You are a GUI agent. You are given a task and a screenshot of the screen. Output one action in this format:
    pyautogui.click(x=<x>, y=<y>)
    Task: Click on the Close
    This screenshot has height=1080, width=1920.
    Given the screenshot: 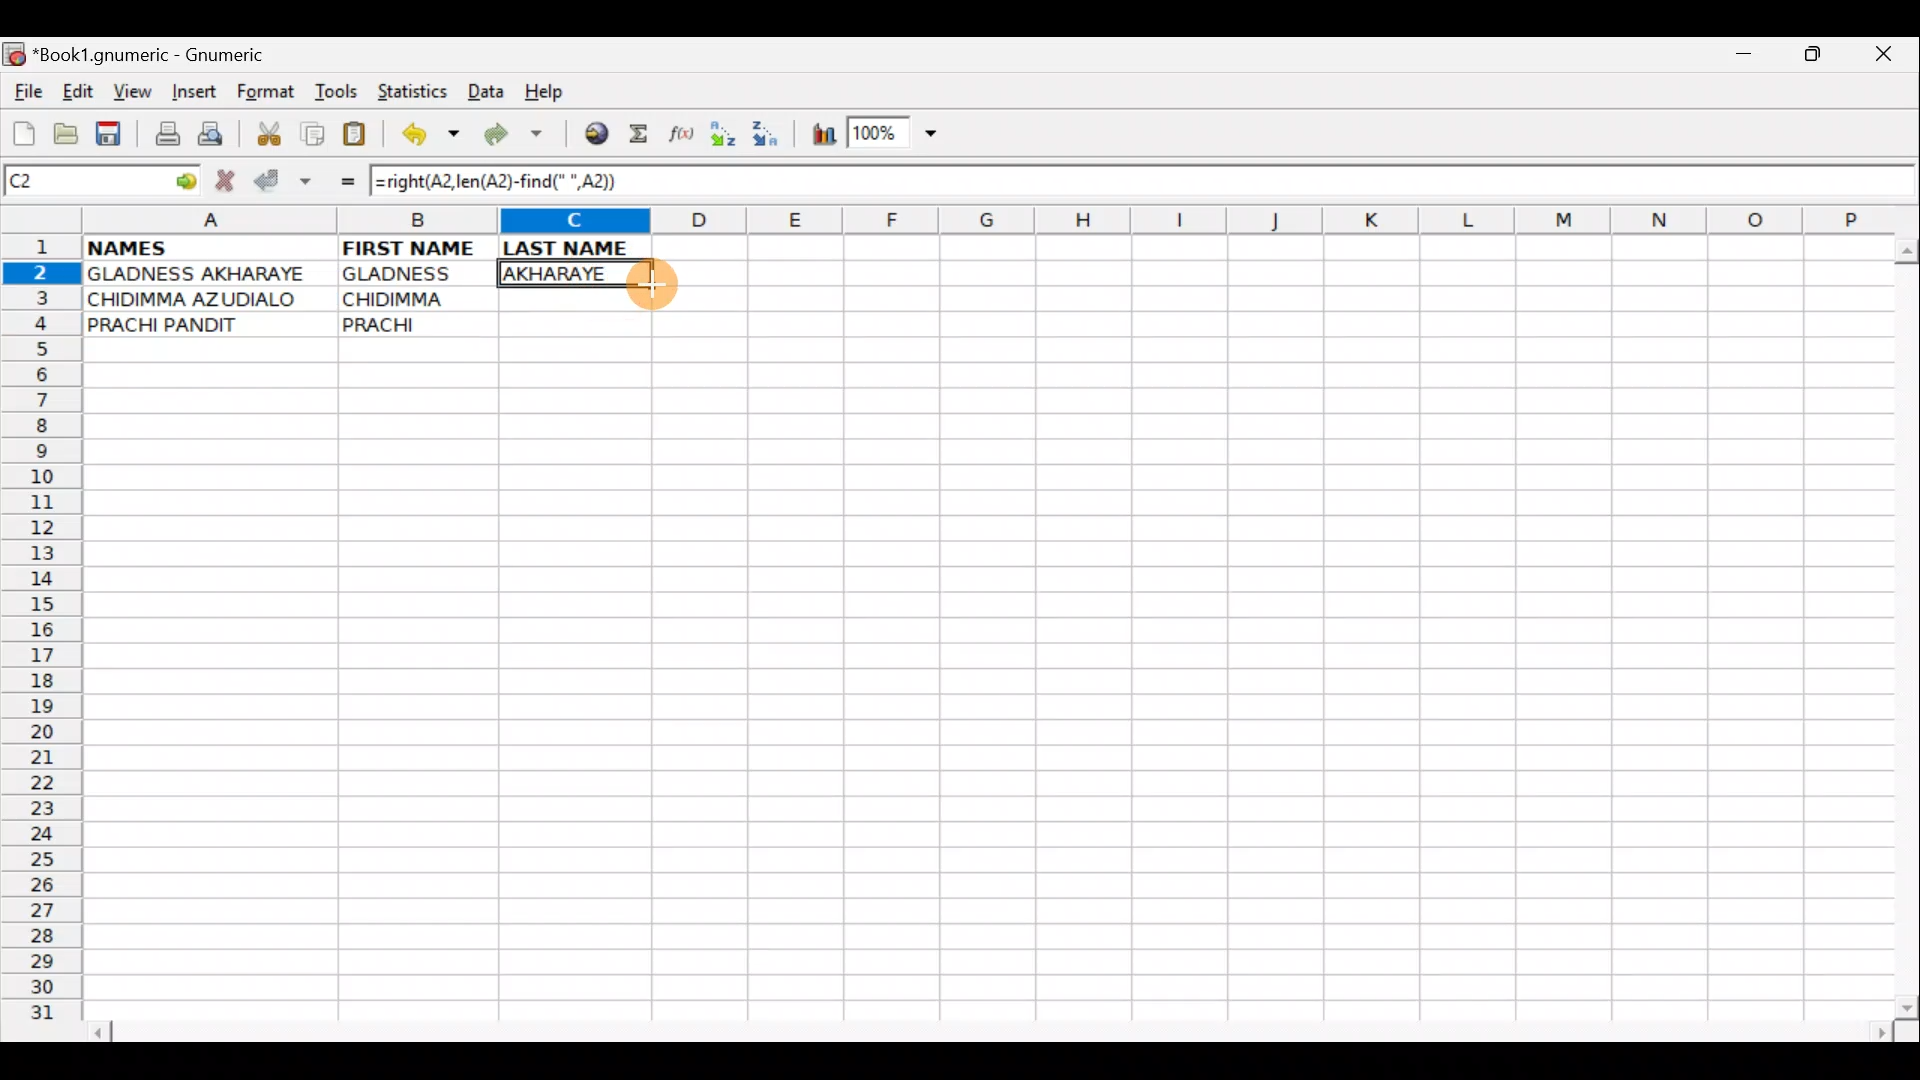 What is the action you would take?
    pyautogui.click(x=1889, y=59)
    